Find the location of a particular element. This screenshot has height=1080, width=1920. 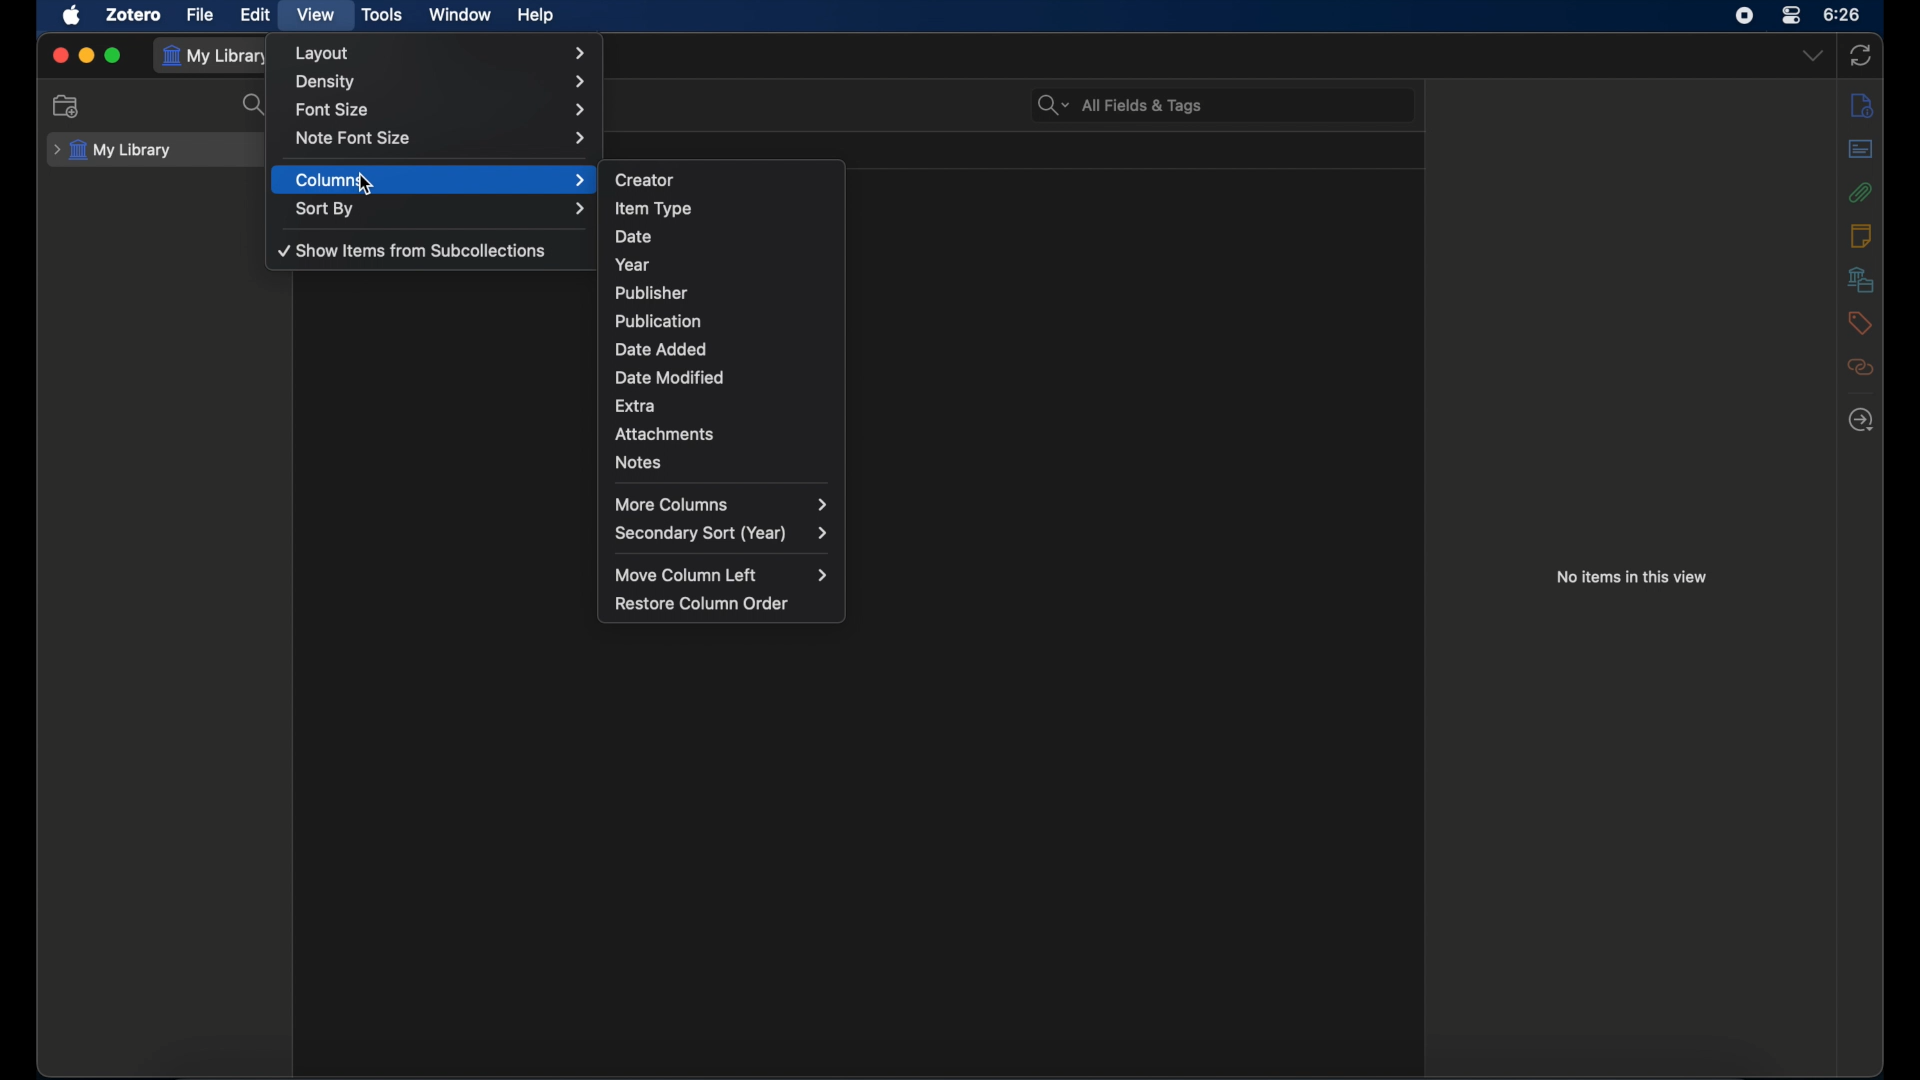

my library is located at coordinates (220, 56).